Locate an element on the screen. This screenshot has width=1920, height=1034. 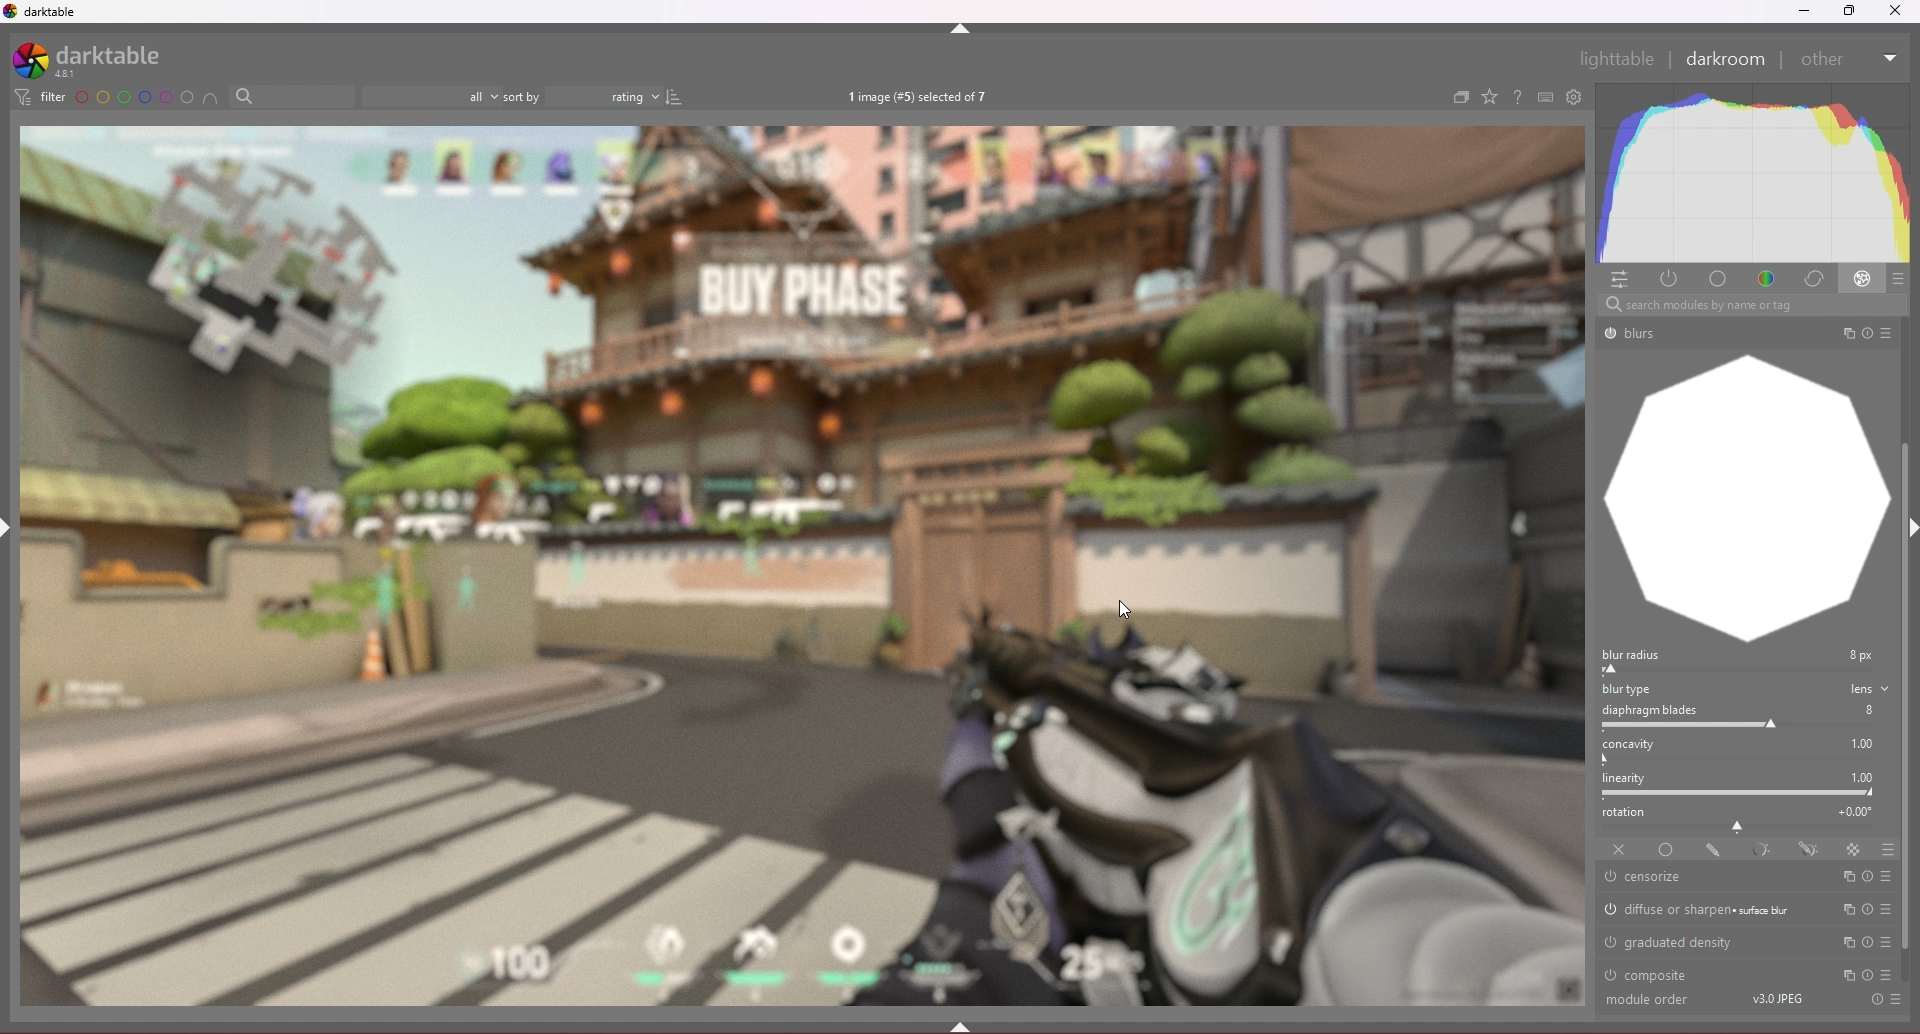
presets is located at coordinates (1887, 877).